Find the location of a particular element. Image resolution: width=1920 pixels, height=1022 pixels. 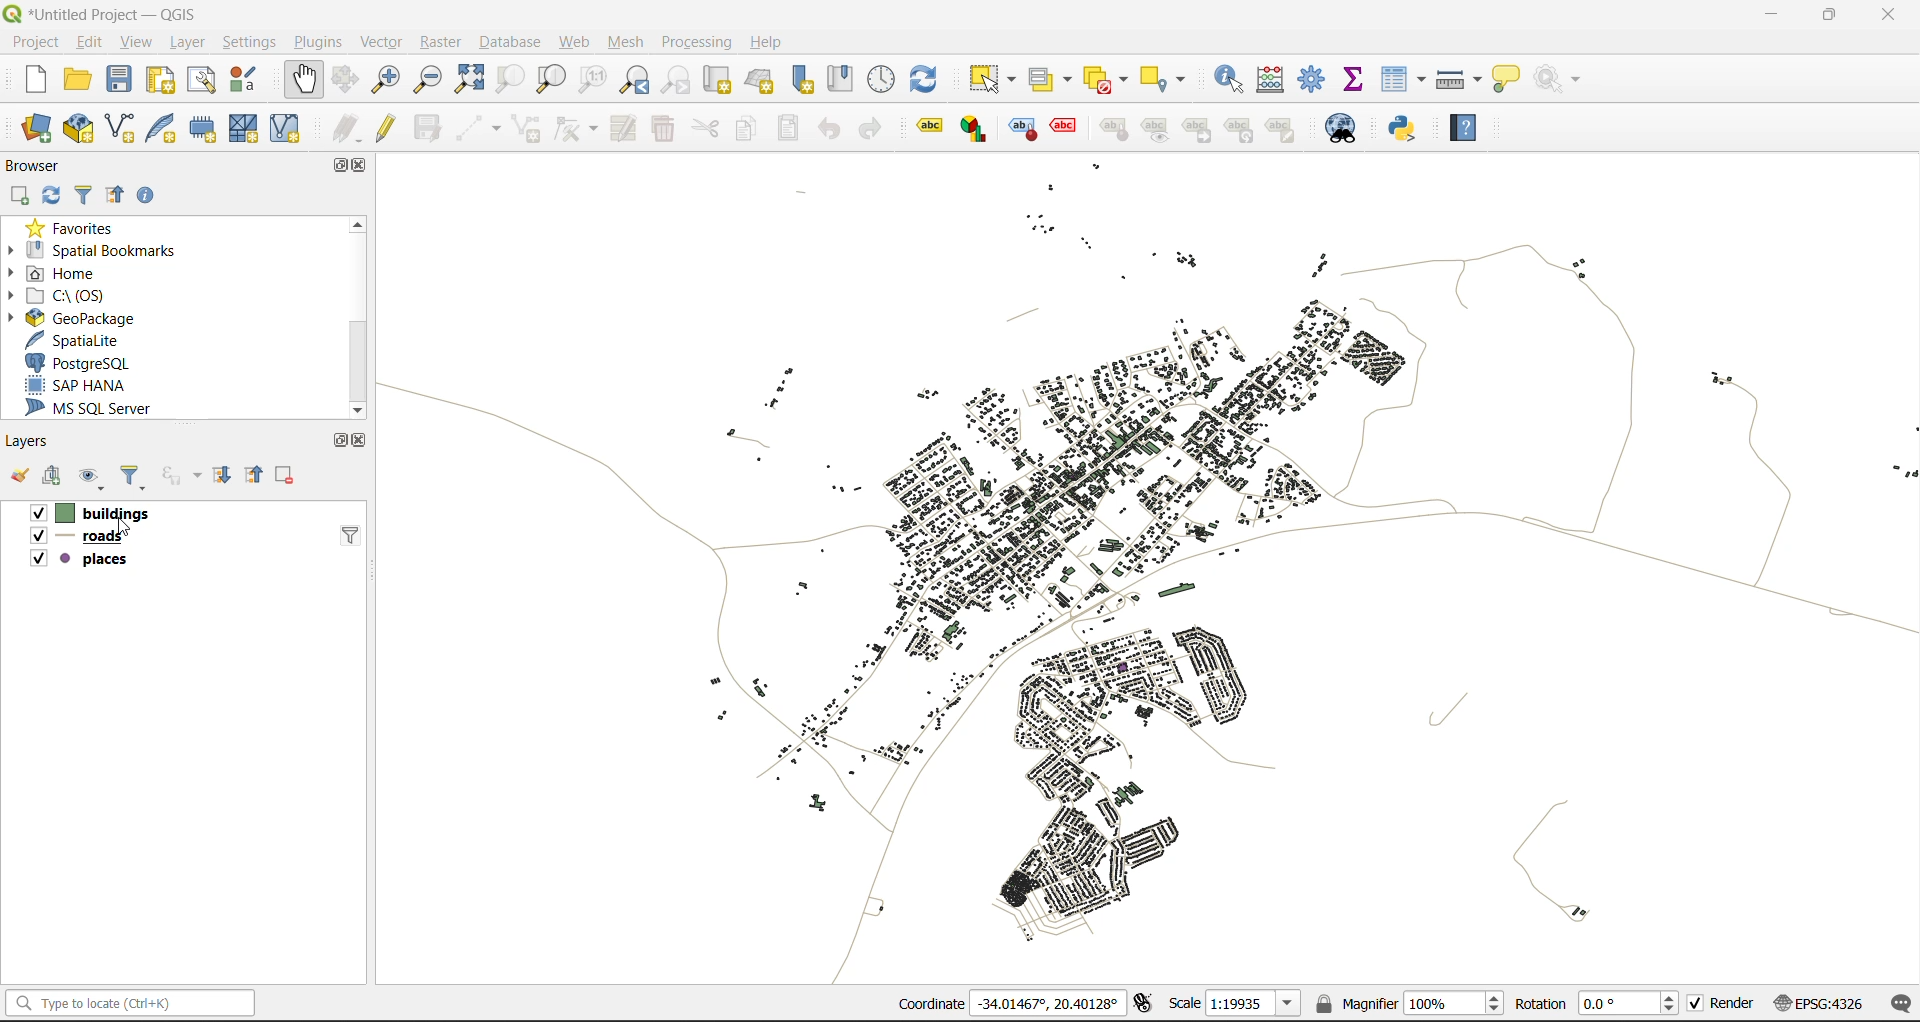

web is located at coordinates (577, 41).